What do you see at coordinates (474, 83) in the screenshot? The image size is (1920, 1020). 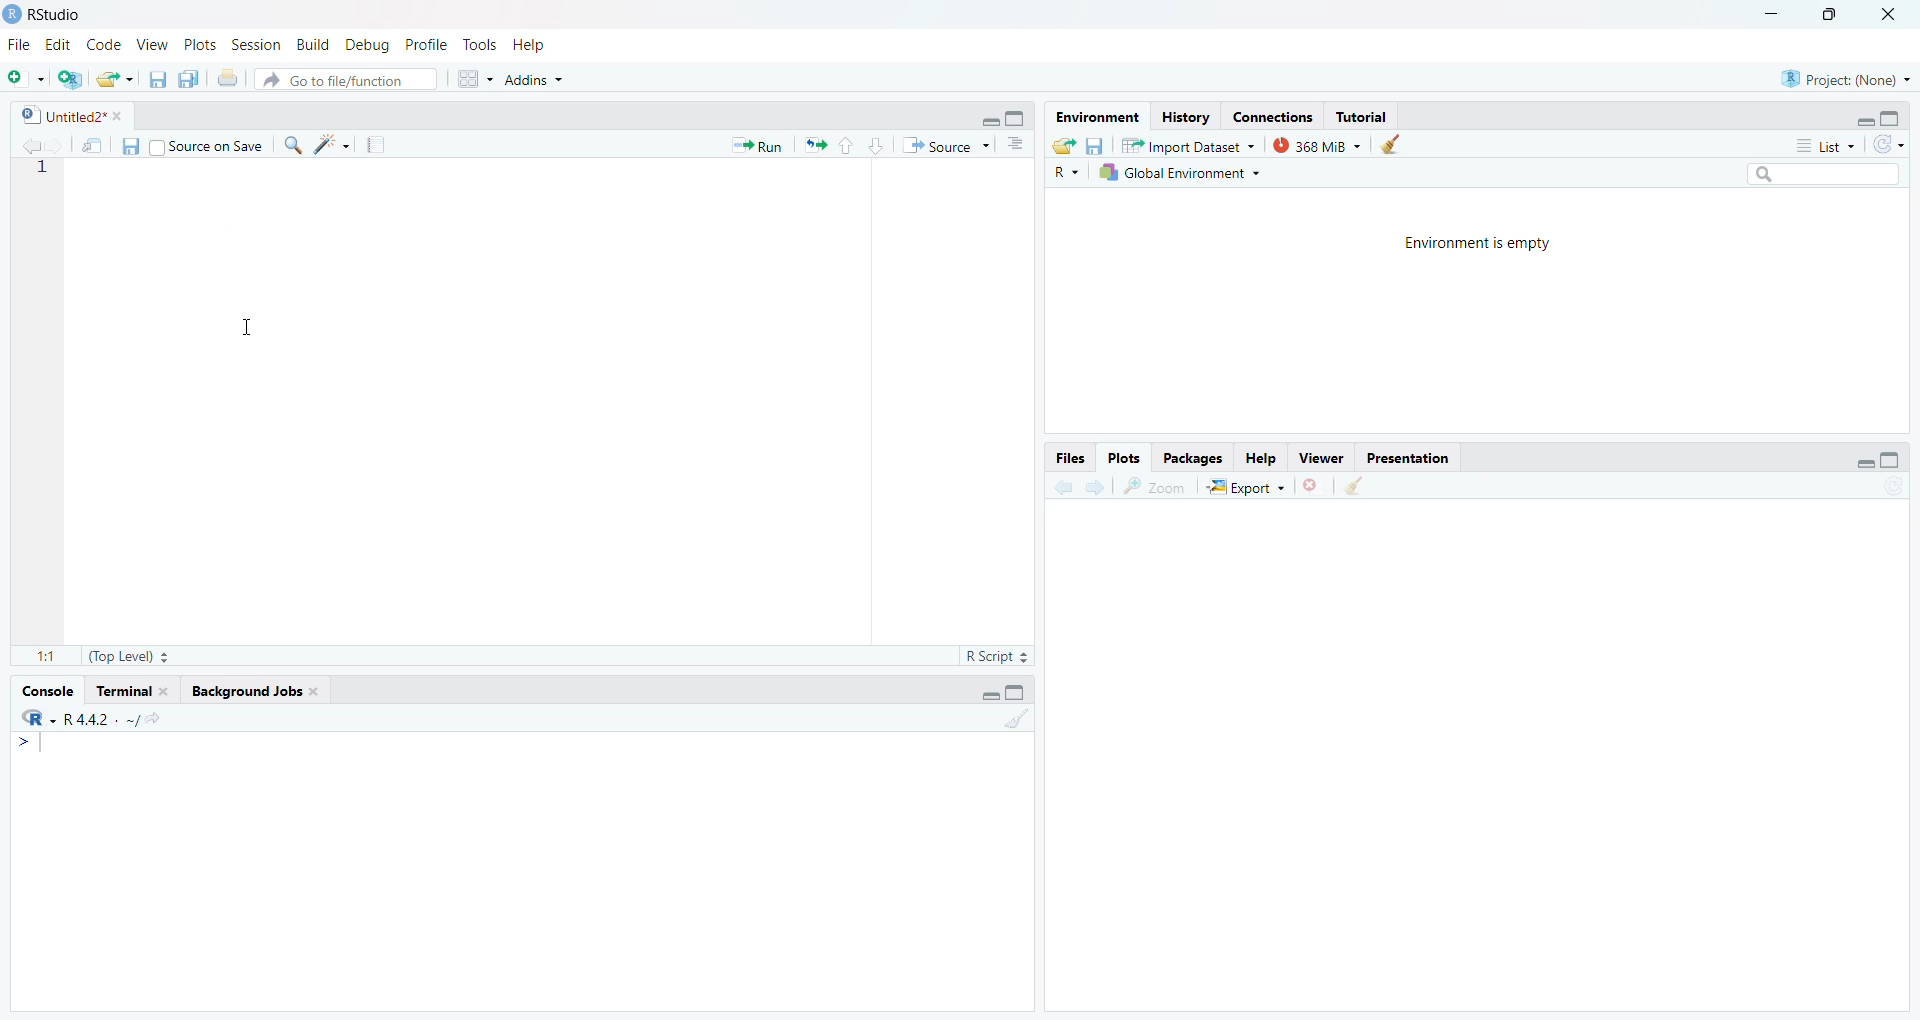 I see `grid` at bounding box center [474, 83].